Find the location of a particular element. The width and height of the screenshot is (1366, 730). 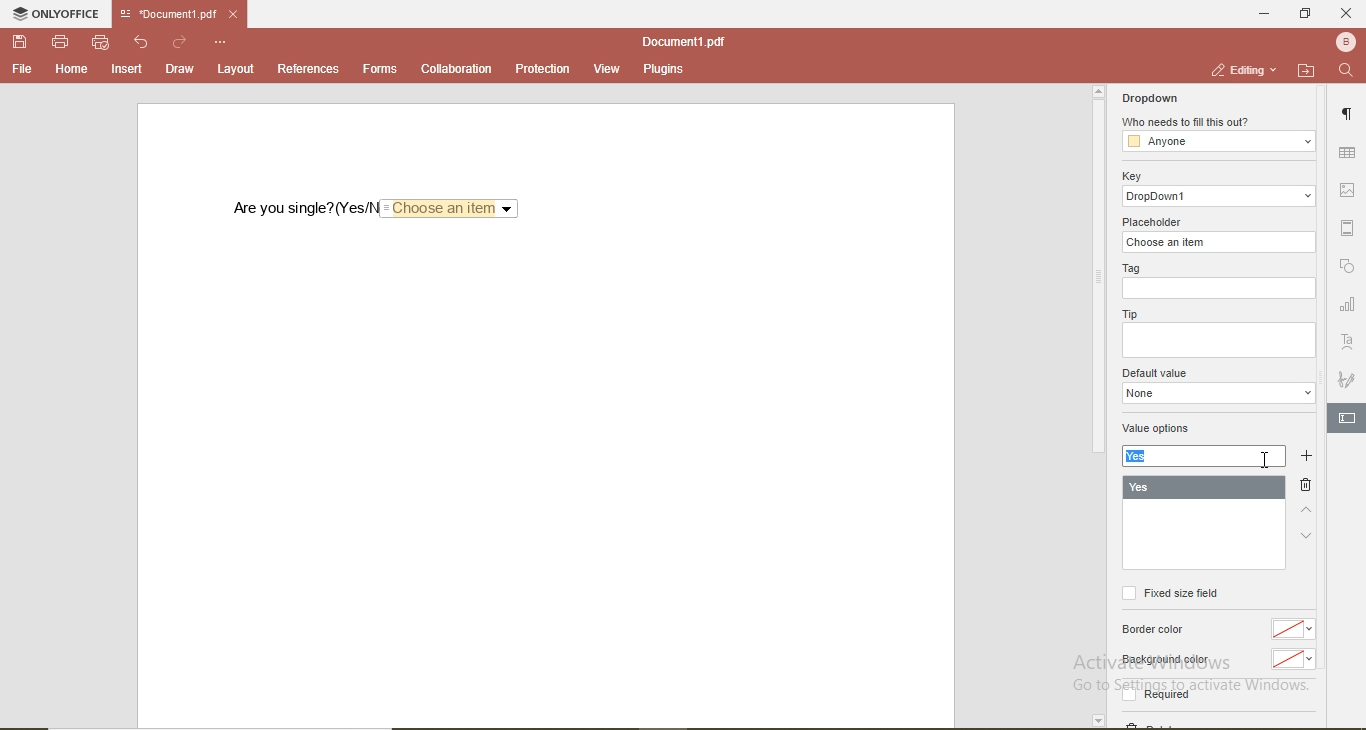

table is located at coordinates (1346, 154).